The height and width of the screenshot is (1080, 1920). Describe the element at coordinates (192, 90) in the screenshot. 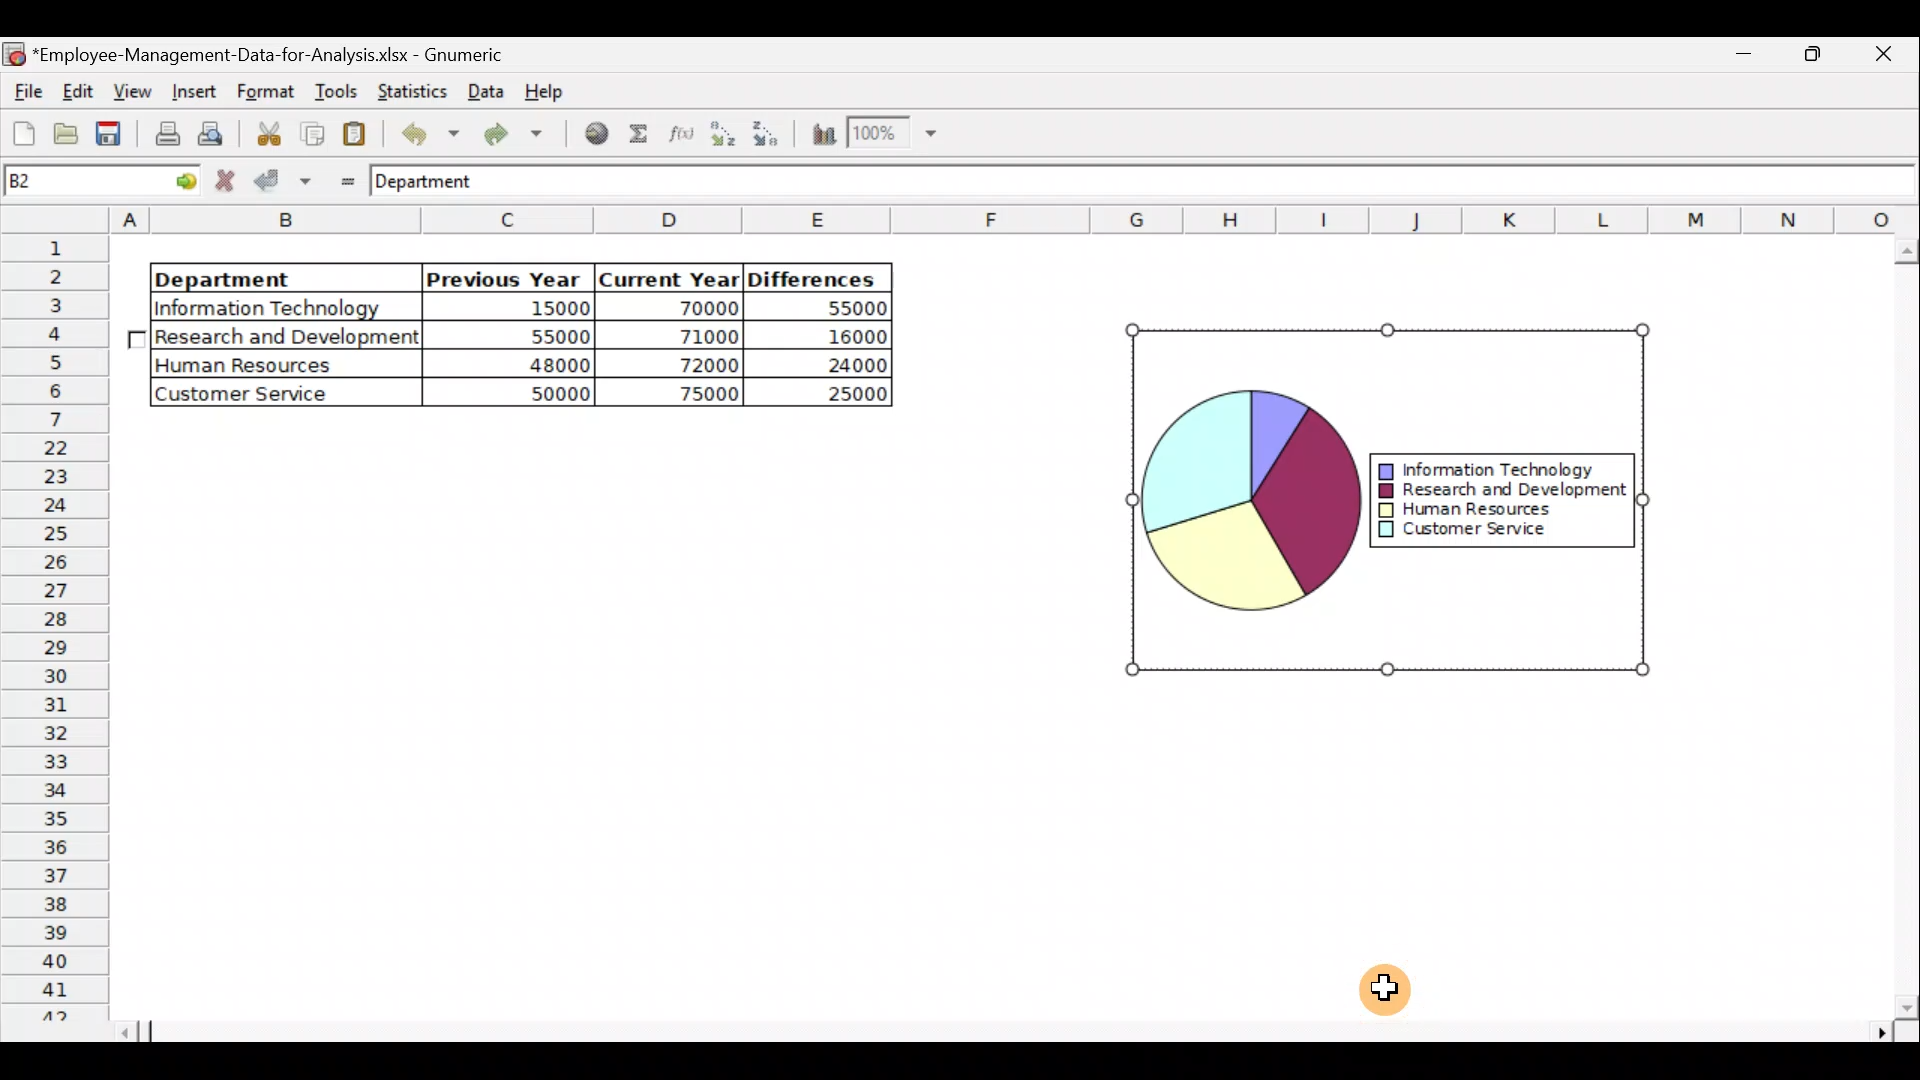

I see `Insert` at that location.